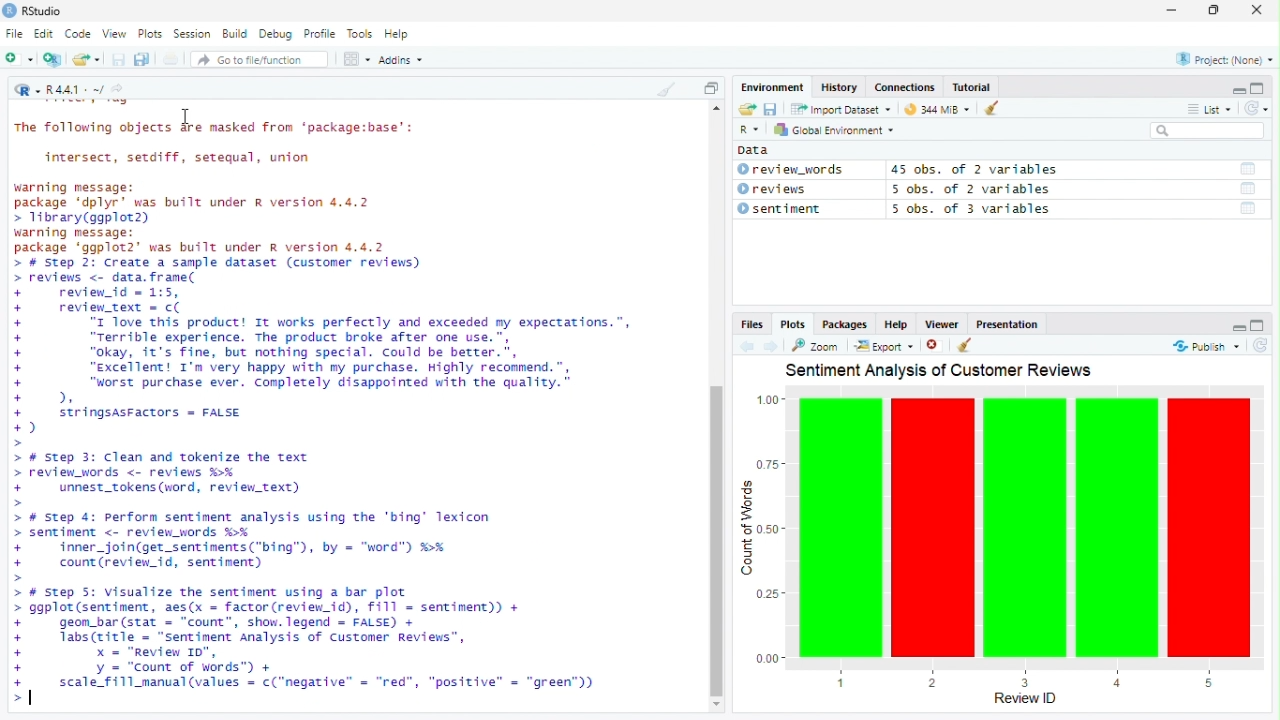  Describe the element at coordinates (756, 150) in the screenshot. I see `Data` at that location.